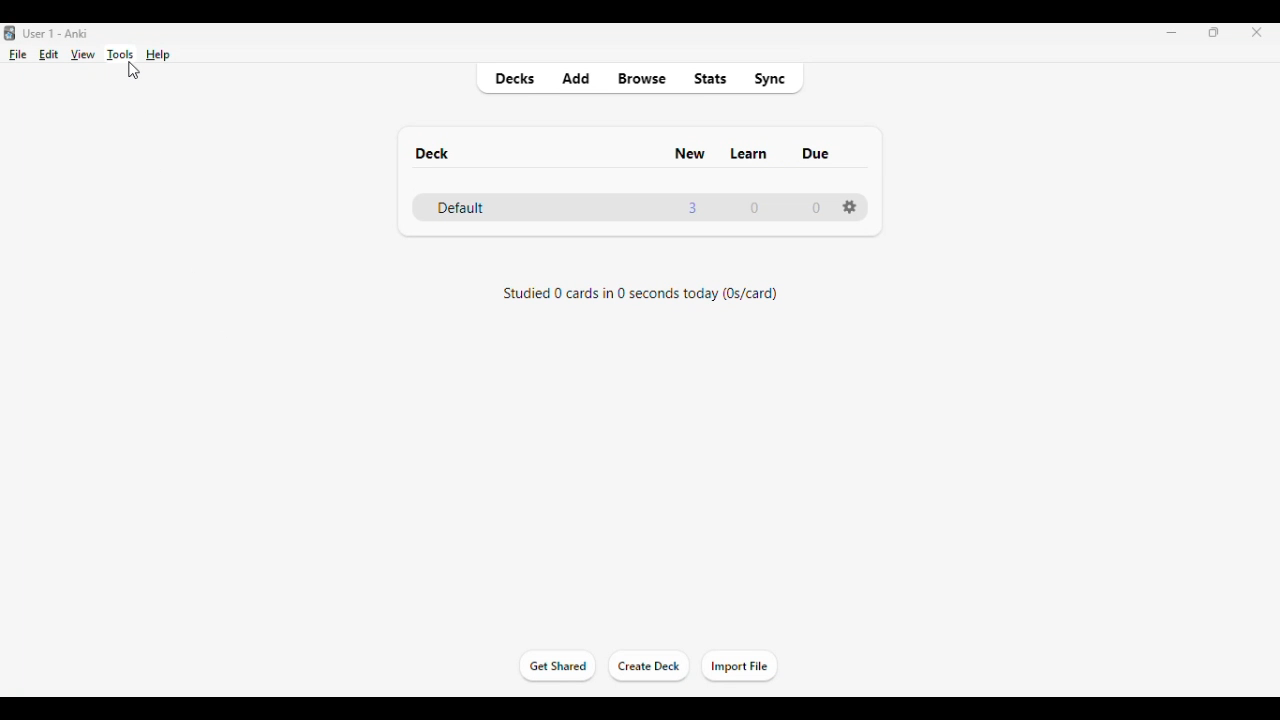 This screenshot has width=1280, height=720. What do you see at coordinates (122, 55) in the screenshot?
I see `tools` at bounding box center [122, 55].